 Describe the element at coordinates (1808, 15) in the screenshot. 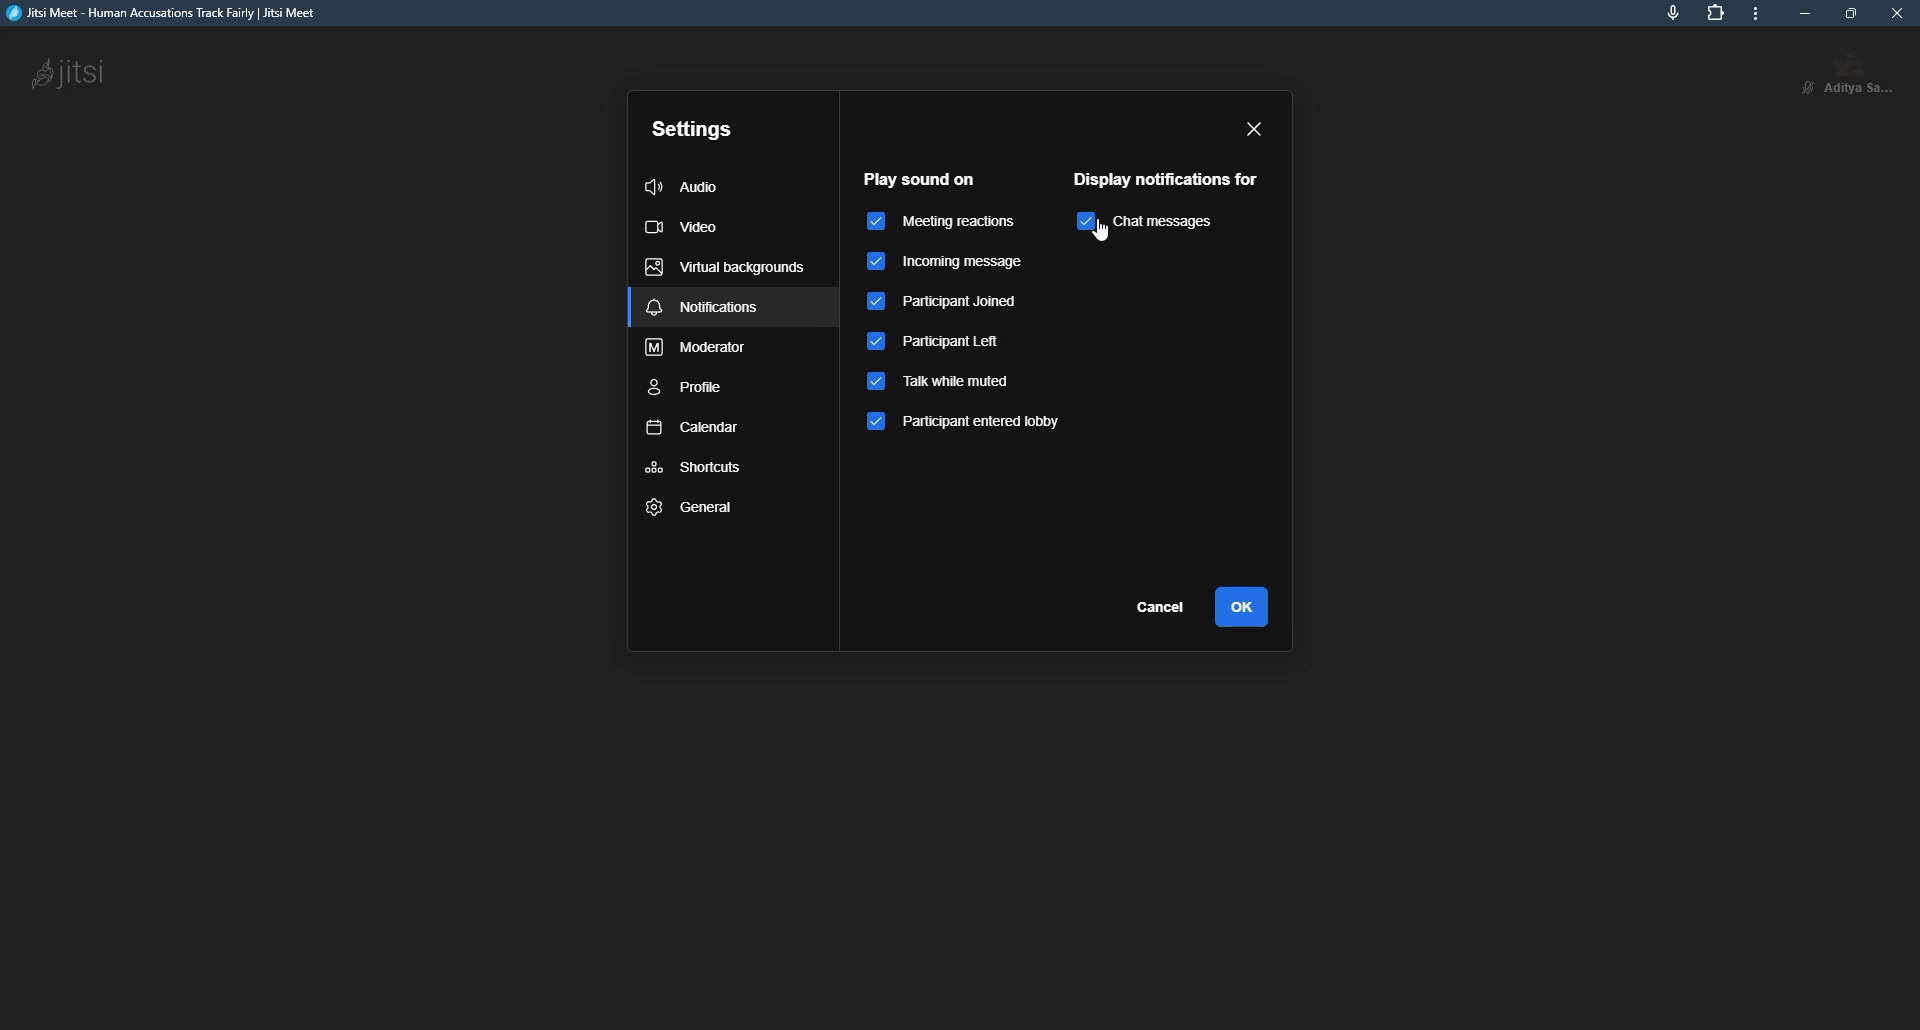

I see `minimize` at that location.